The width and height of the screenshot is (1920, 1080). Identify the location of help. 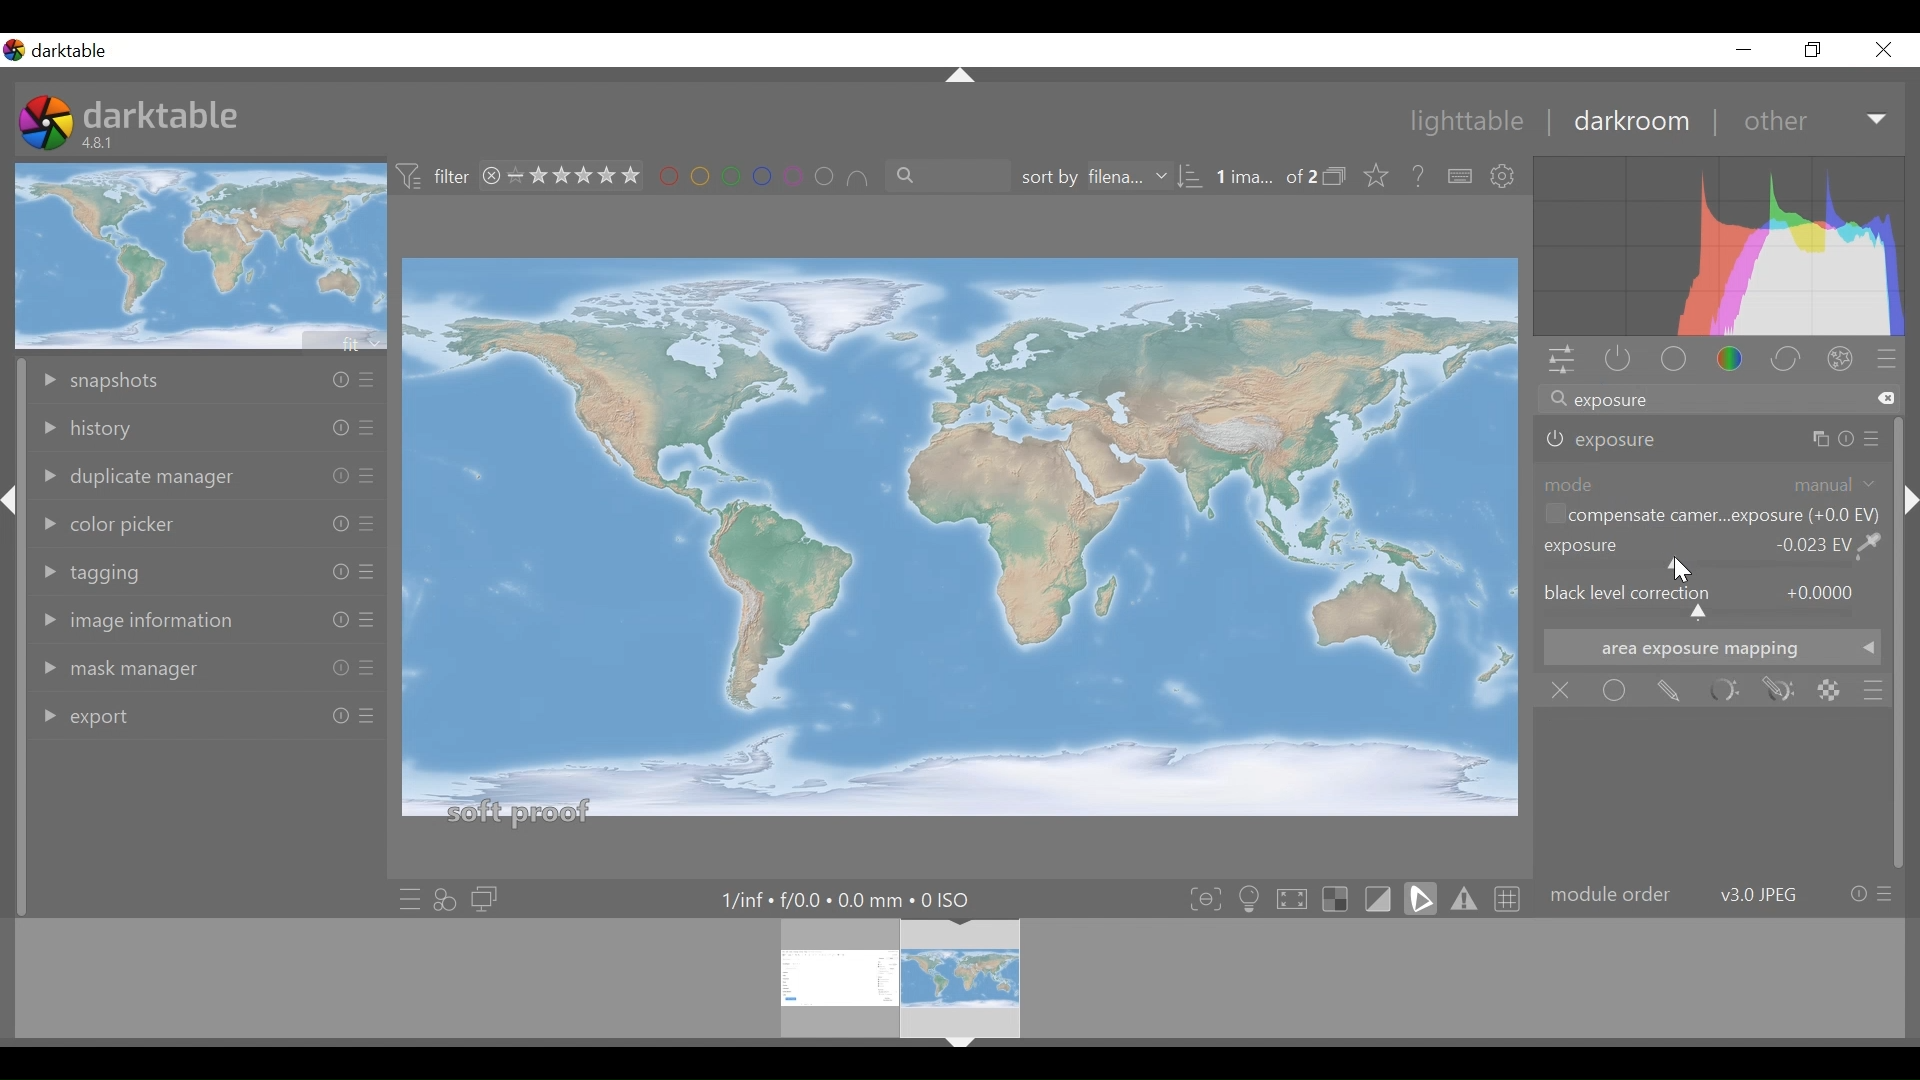
(1420, 177).